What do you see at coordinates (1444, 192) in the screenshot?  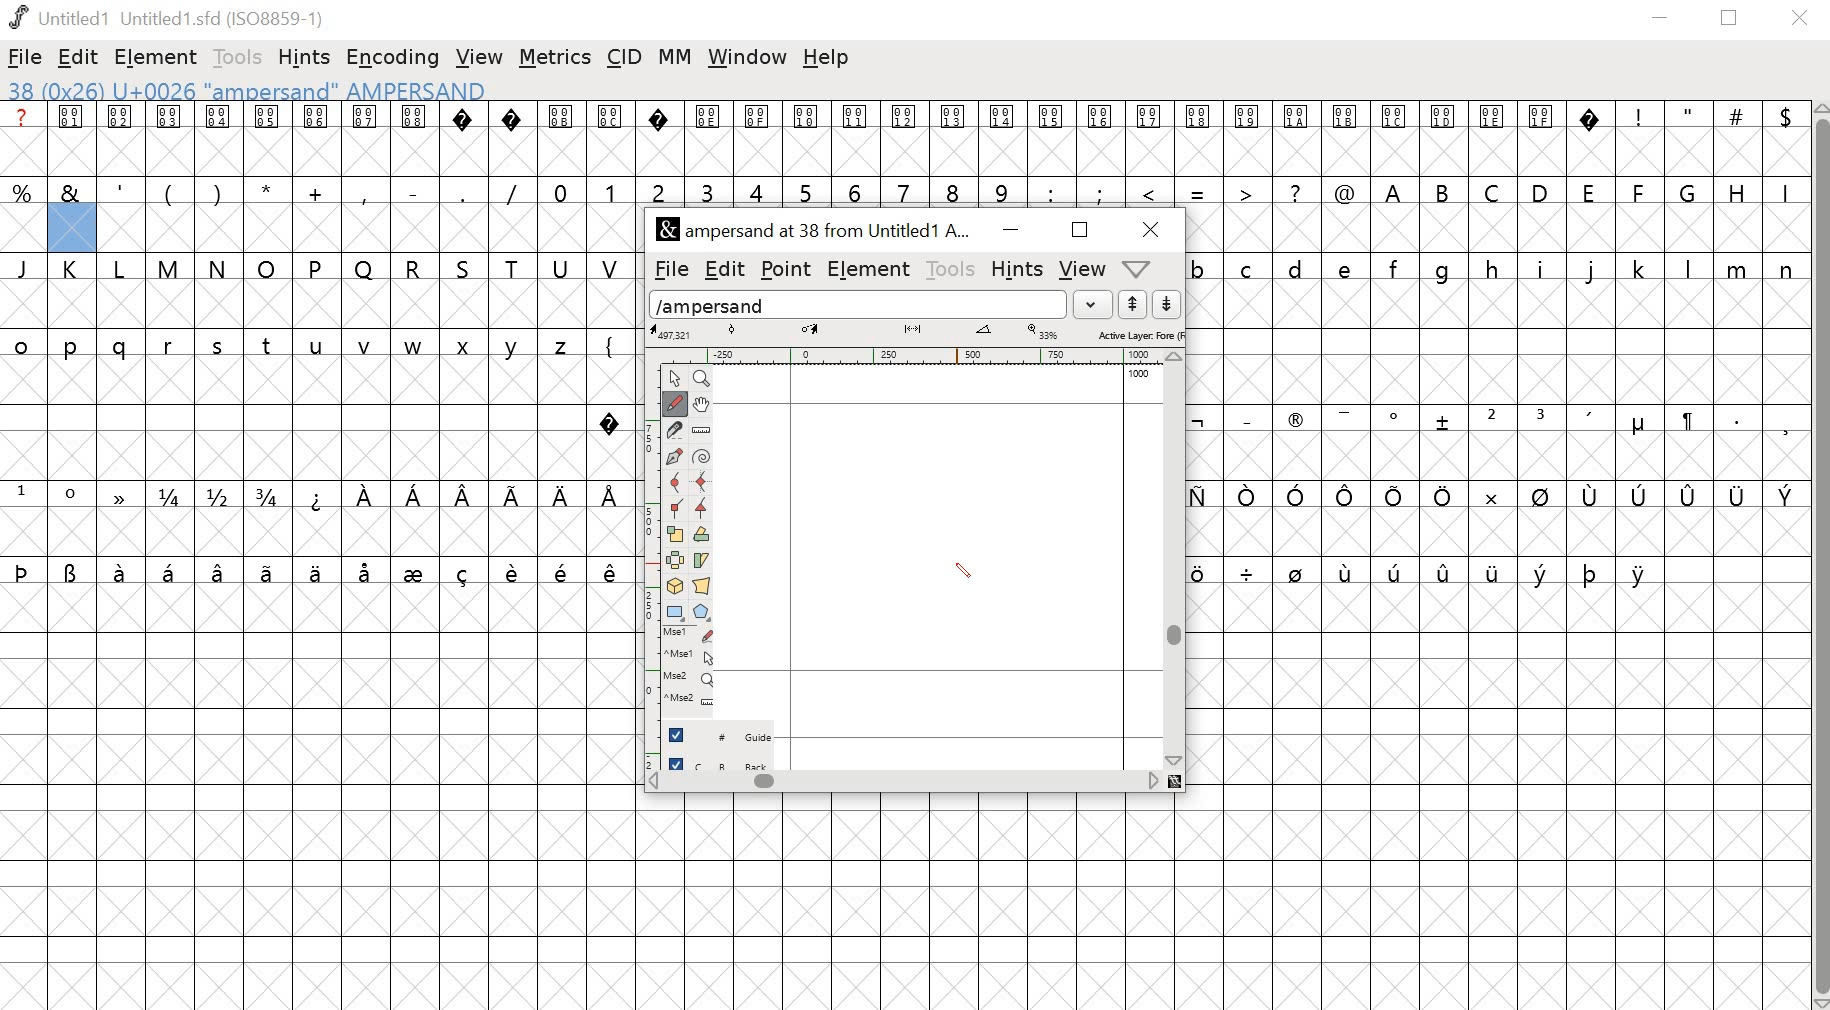 I see `B` at bounding box center [1444, 192].